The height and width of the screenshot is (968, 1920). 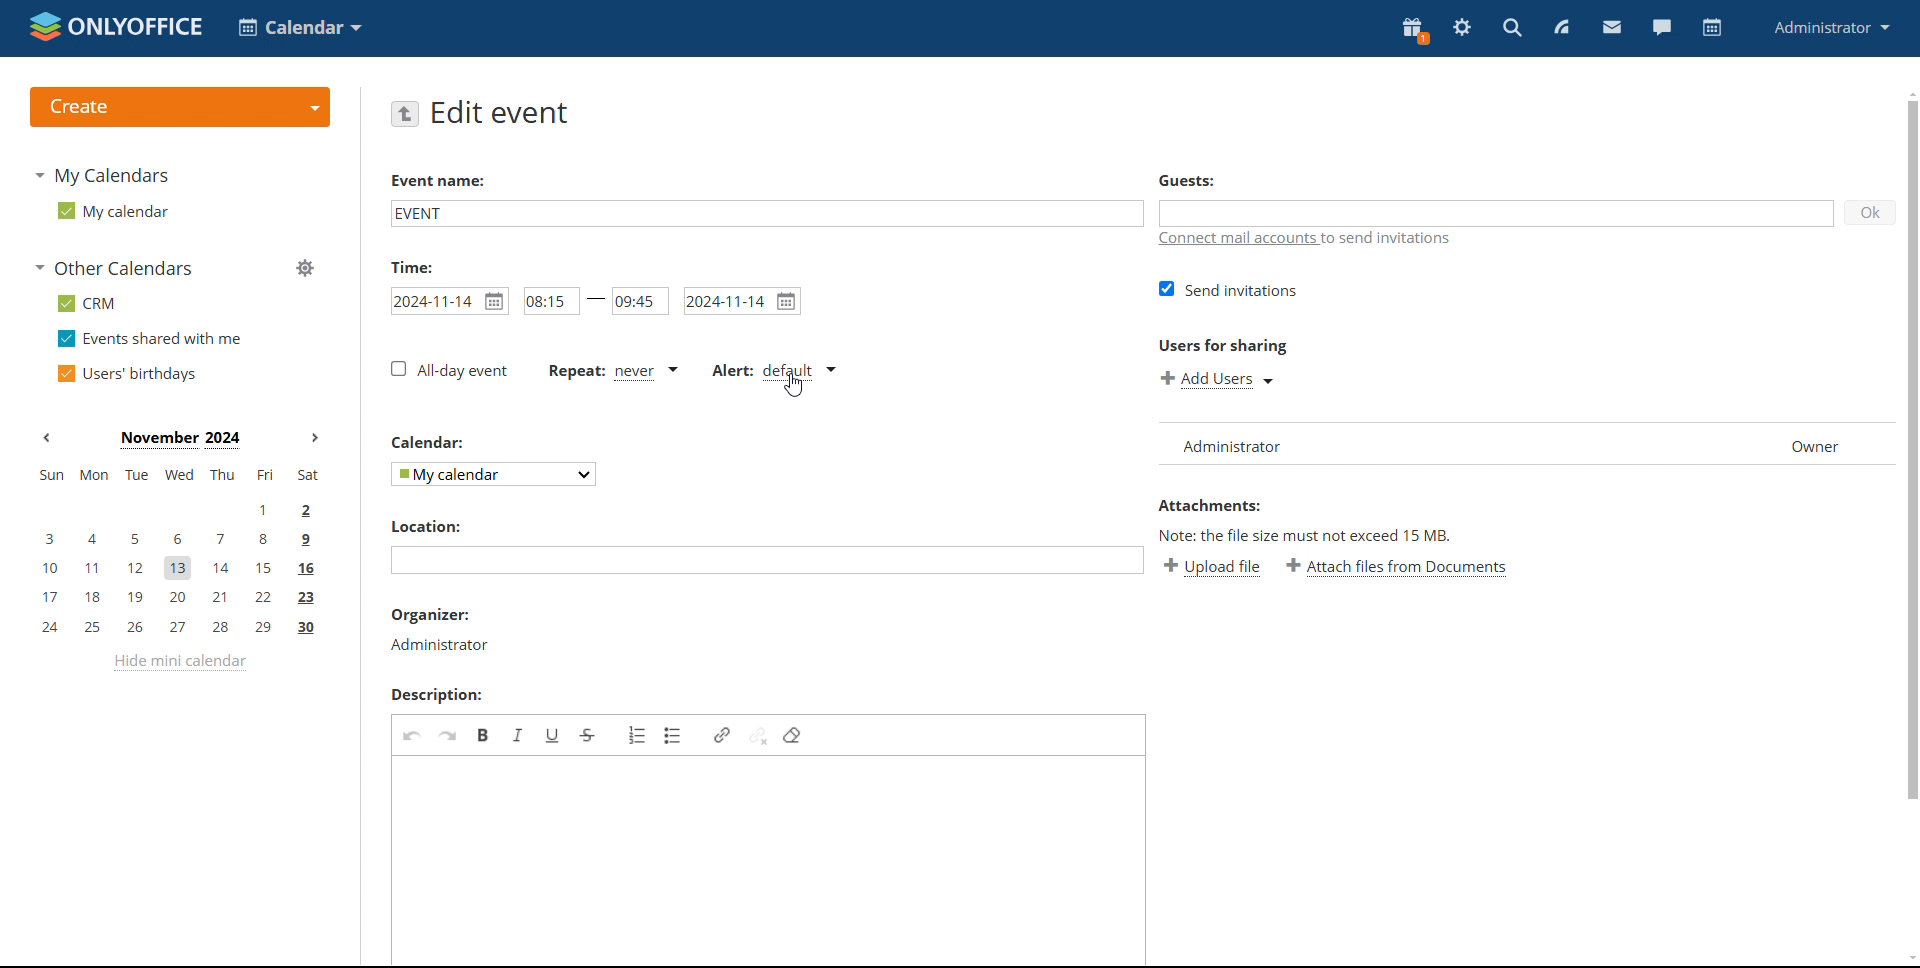 What do you see at coordinates (312, 438) in the screenshot?
I see `next month` at bounding box center [312, 438].